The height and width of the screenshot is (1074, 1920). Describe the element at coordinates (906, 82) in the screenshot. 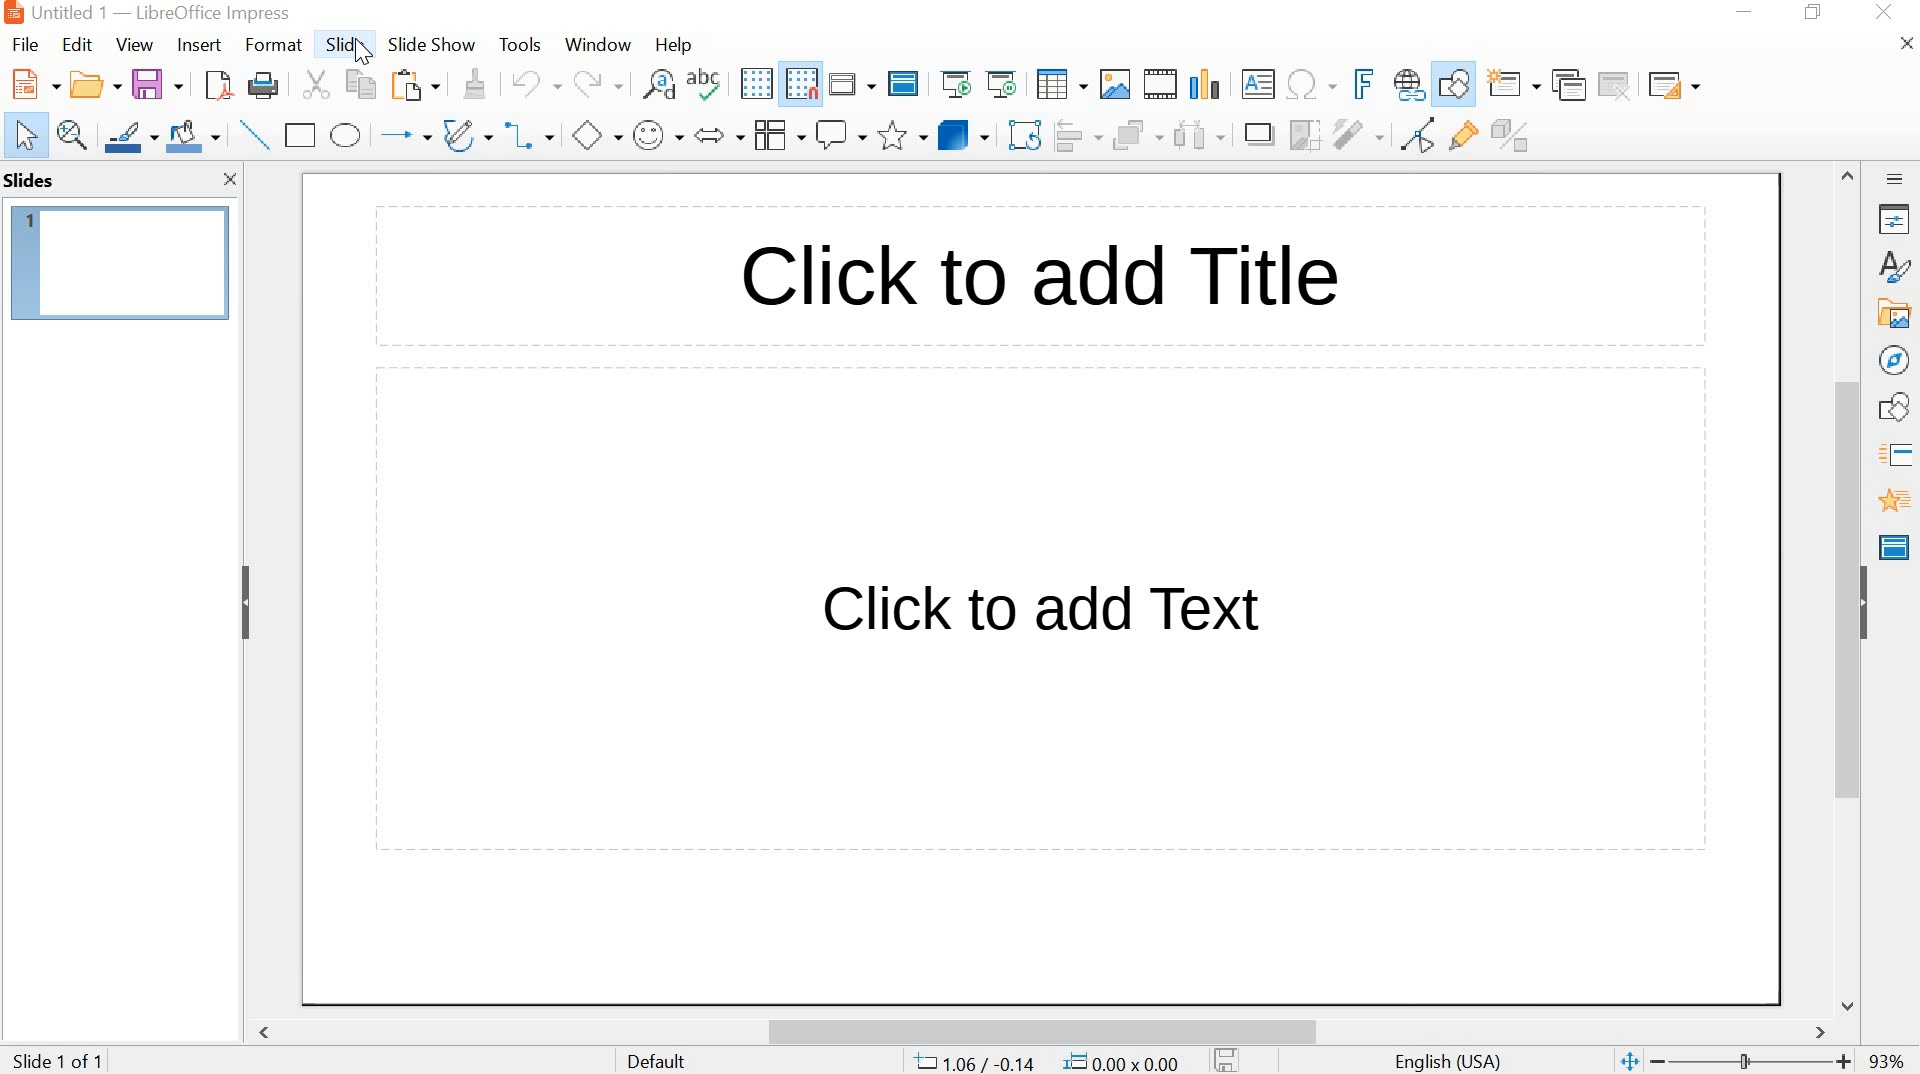

I see `Master slide` at that location.